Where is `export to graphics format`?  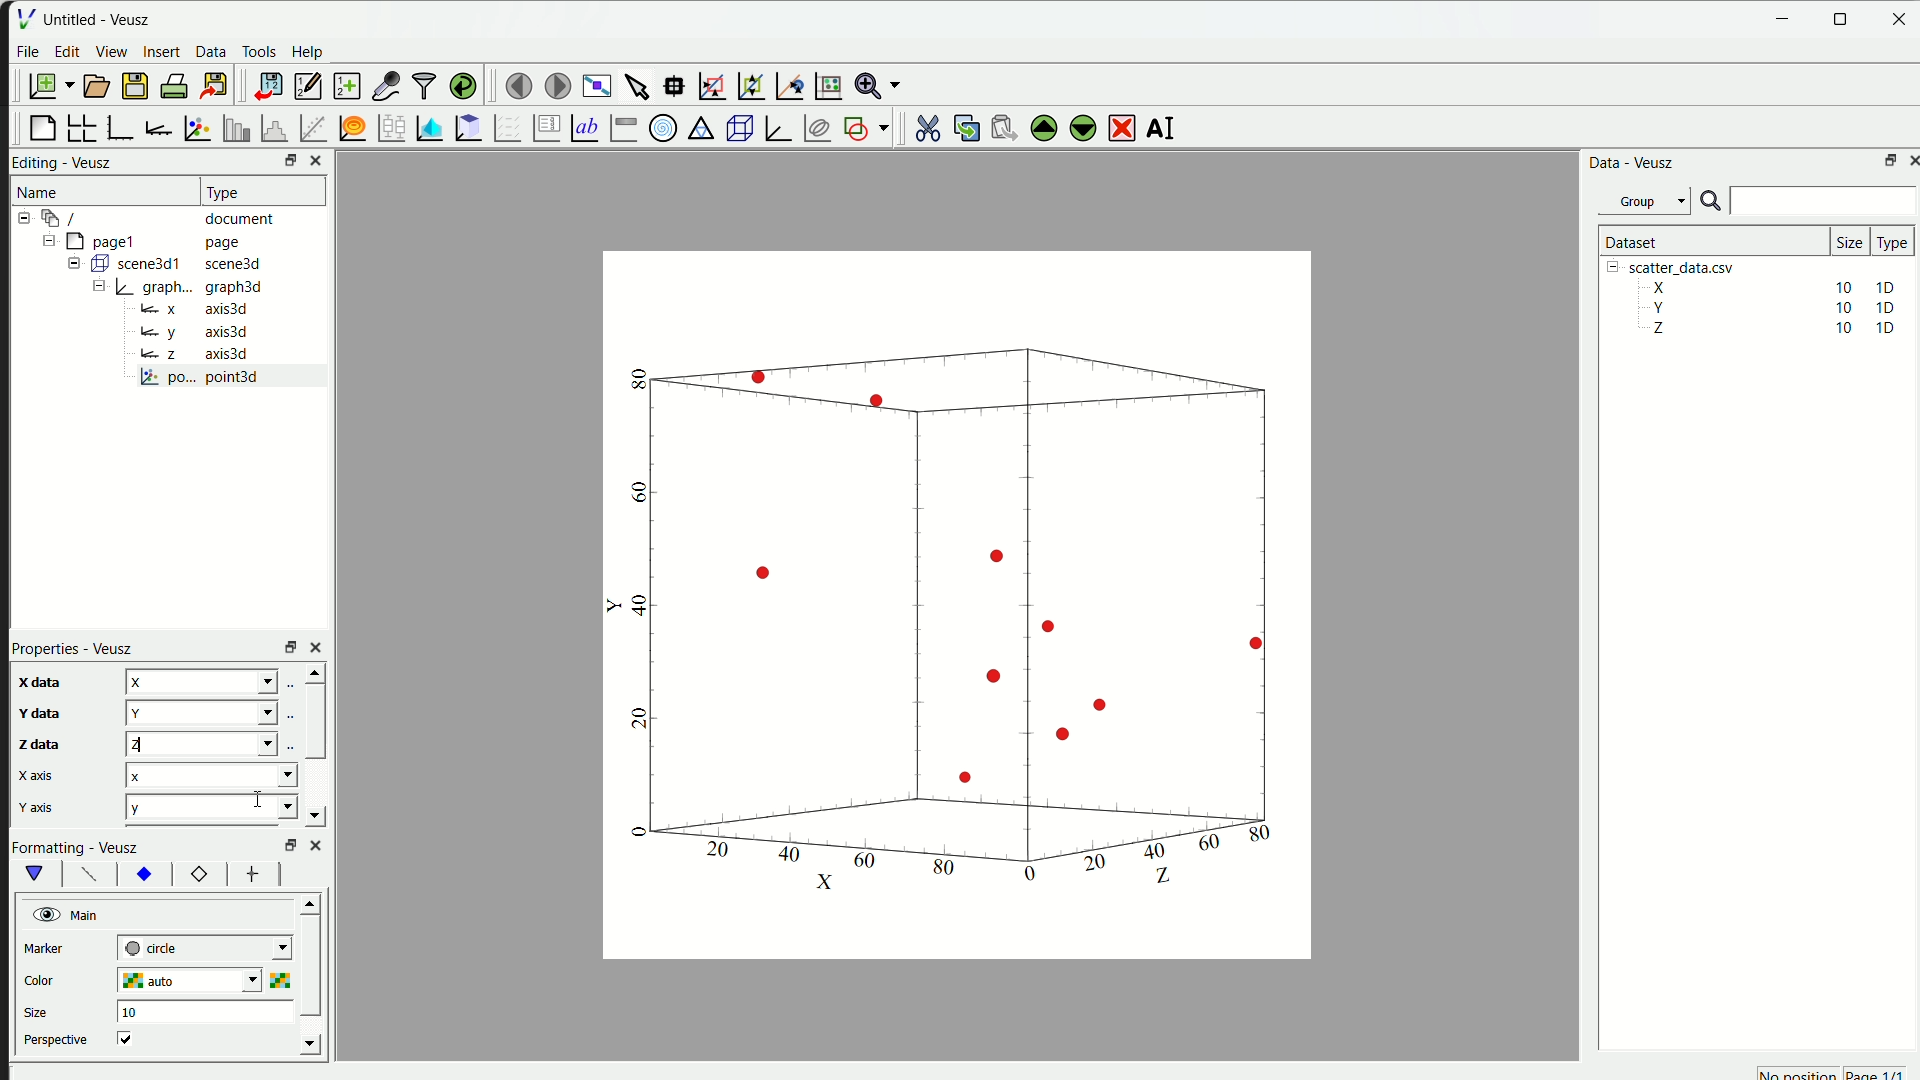
export to graphics format is located at coordinates (212, 83).